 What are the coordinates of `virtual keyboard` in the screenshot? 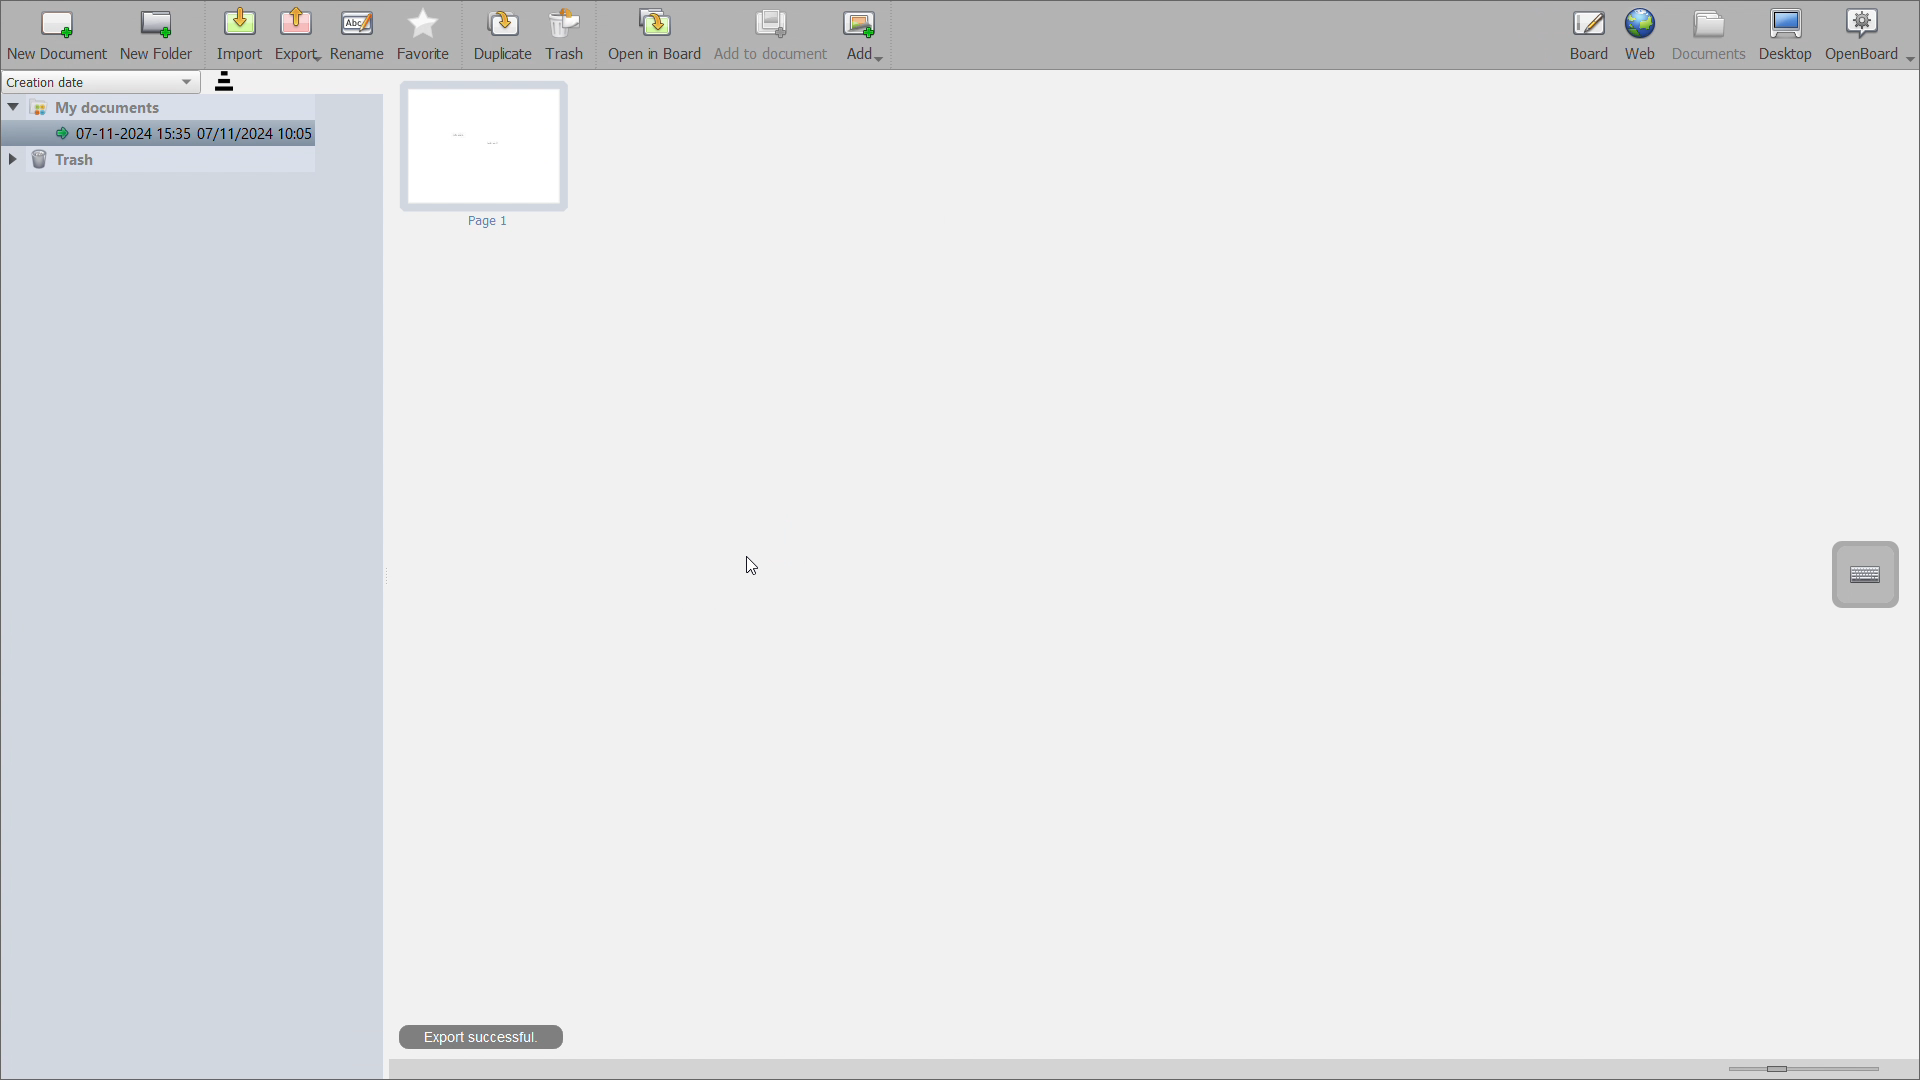 It's located at (1865, 574).